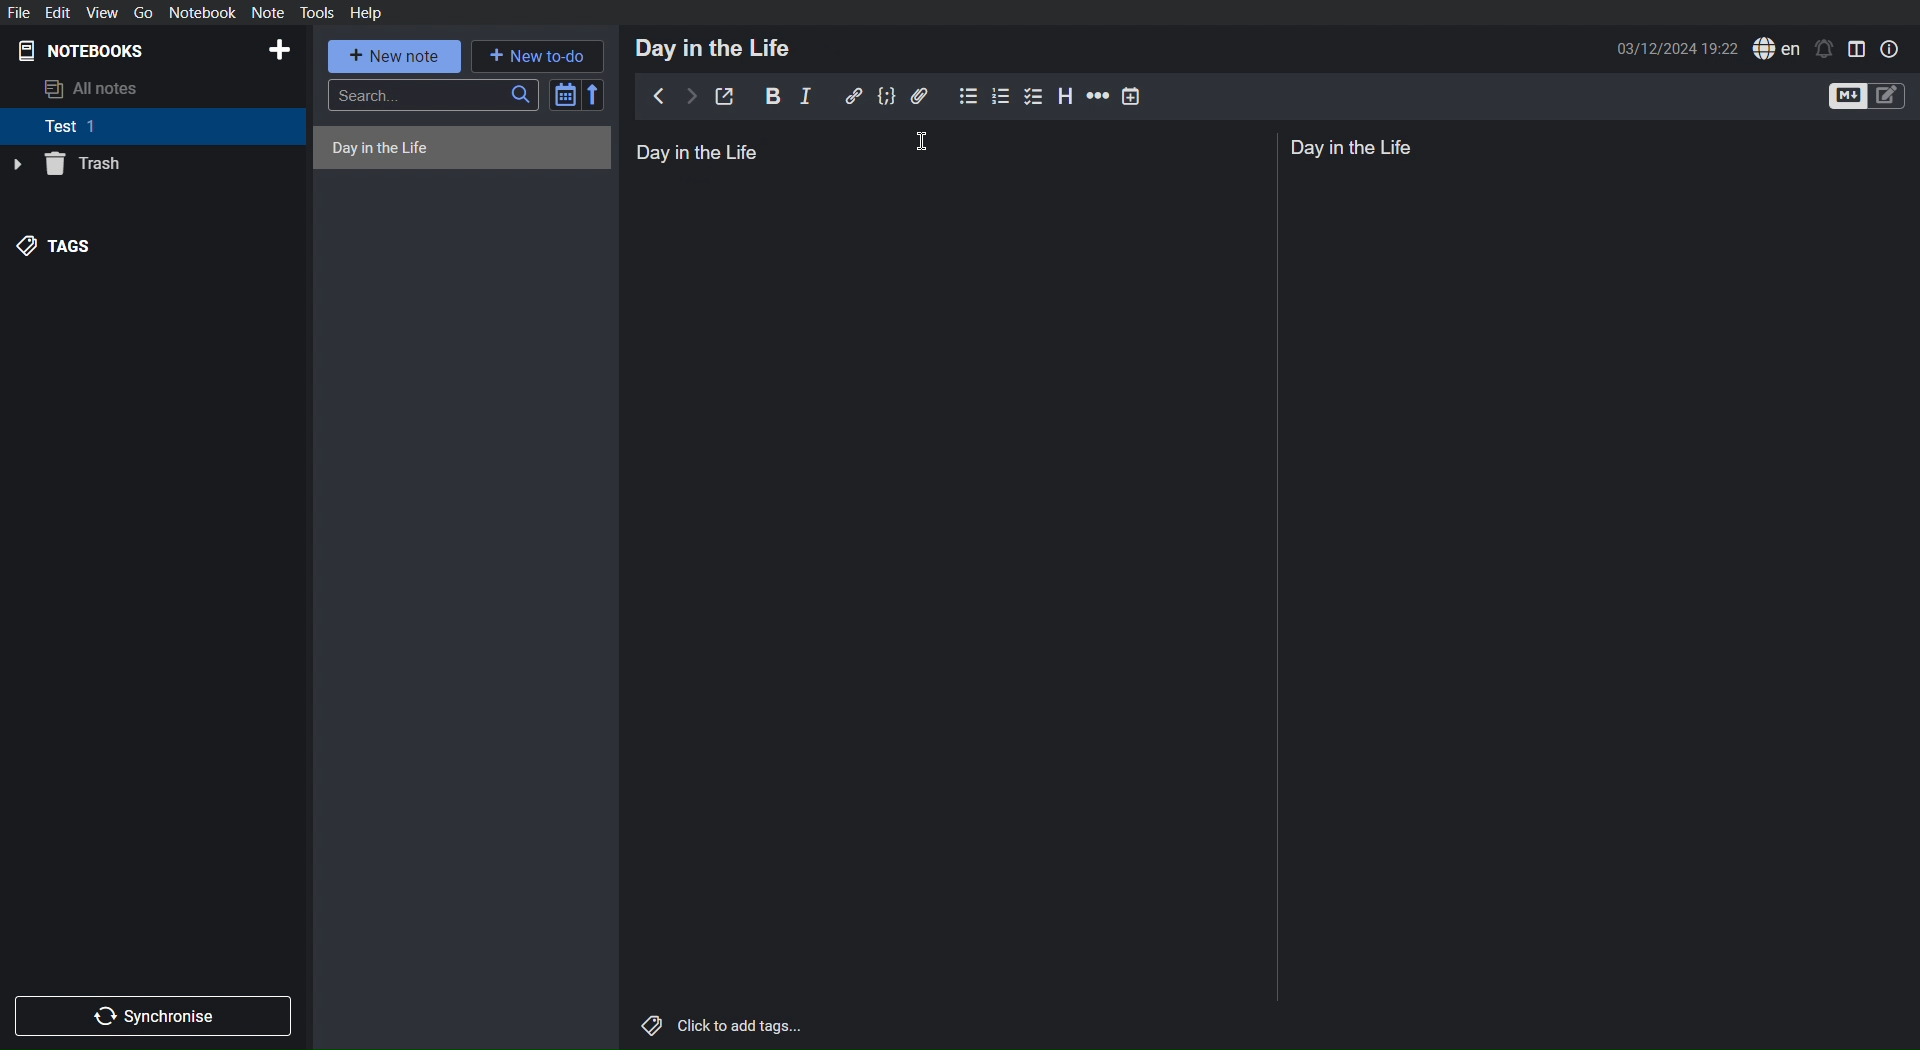 This screenshot has width=1920, height=1050. What do you see at coordinates (433, 96) in the screenshot?
I see `Search` at bounding box center [433, 96].